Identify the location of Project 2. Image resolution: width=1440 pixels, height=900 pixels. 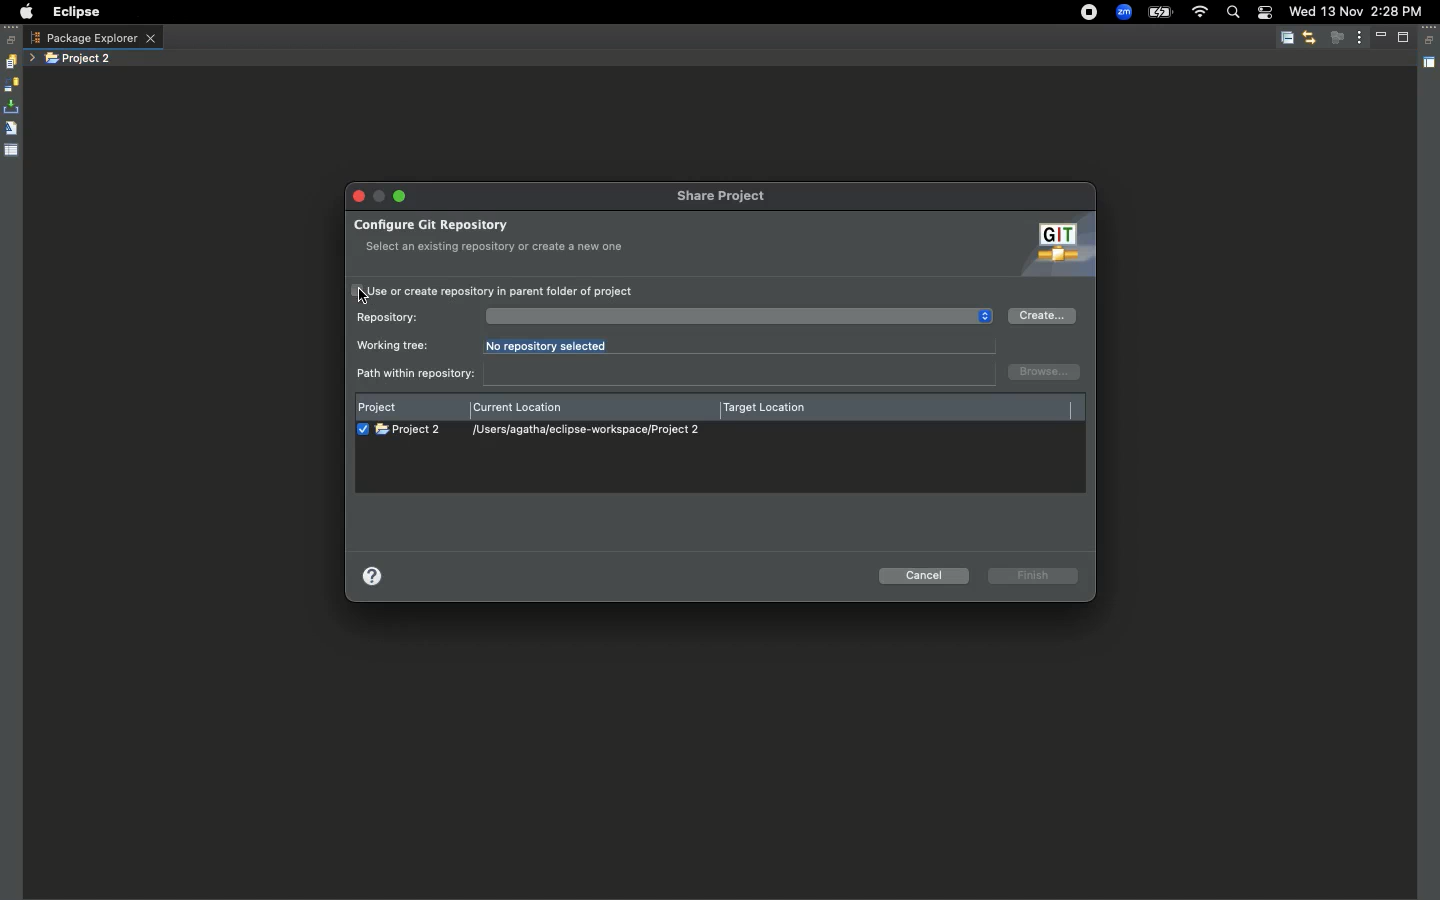
(80, 59).